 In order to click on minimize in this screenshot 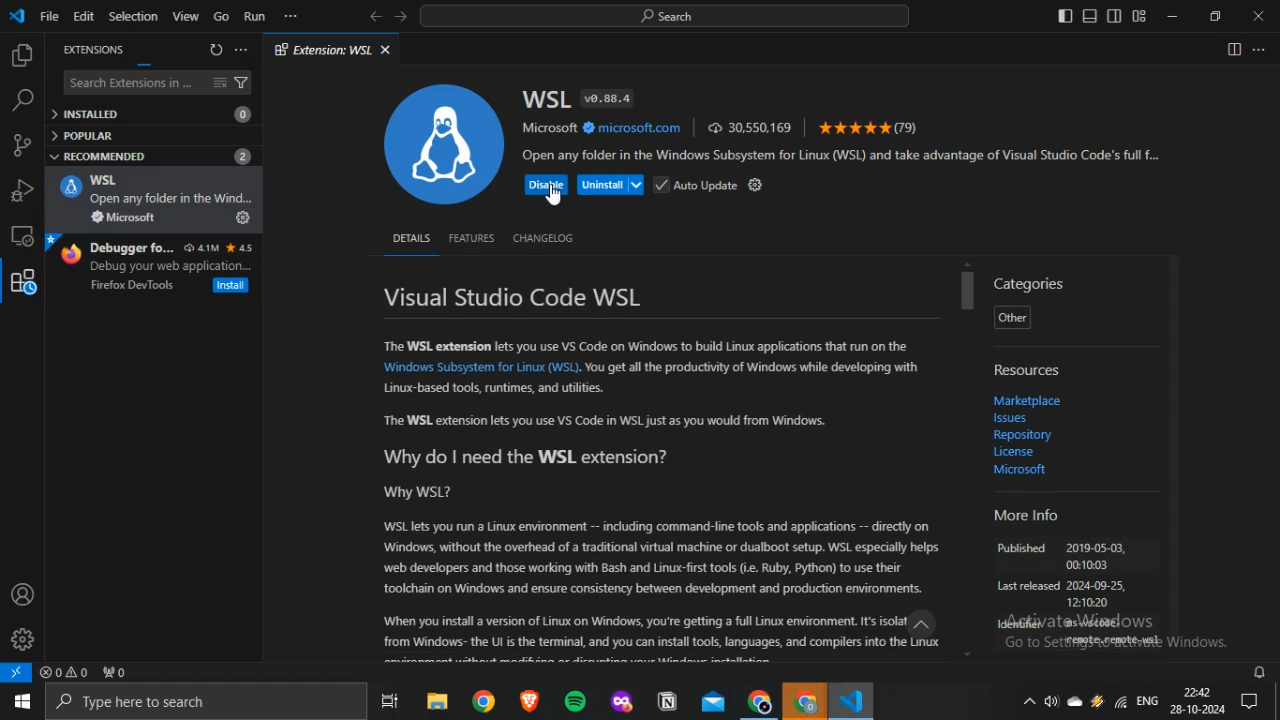, I will do `click(1172, 16)`.